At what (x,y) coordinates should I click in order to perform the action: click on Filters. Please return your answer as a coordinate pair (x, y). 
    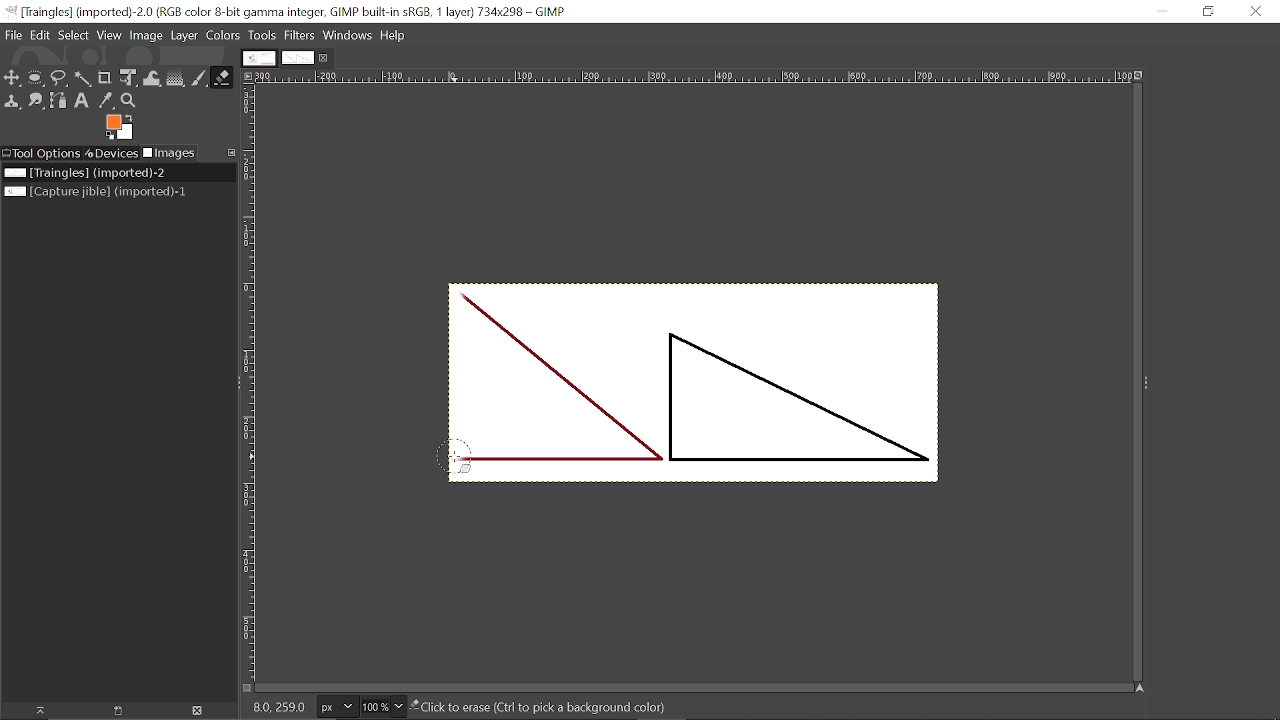
    Looking at the image, I should click on (300, 36).